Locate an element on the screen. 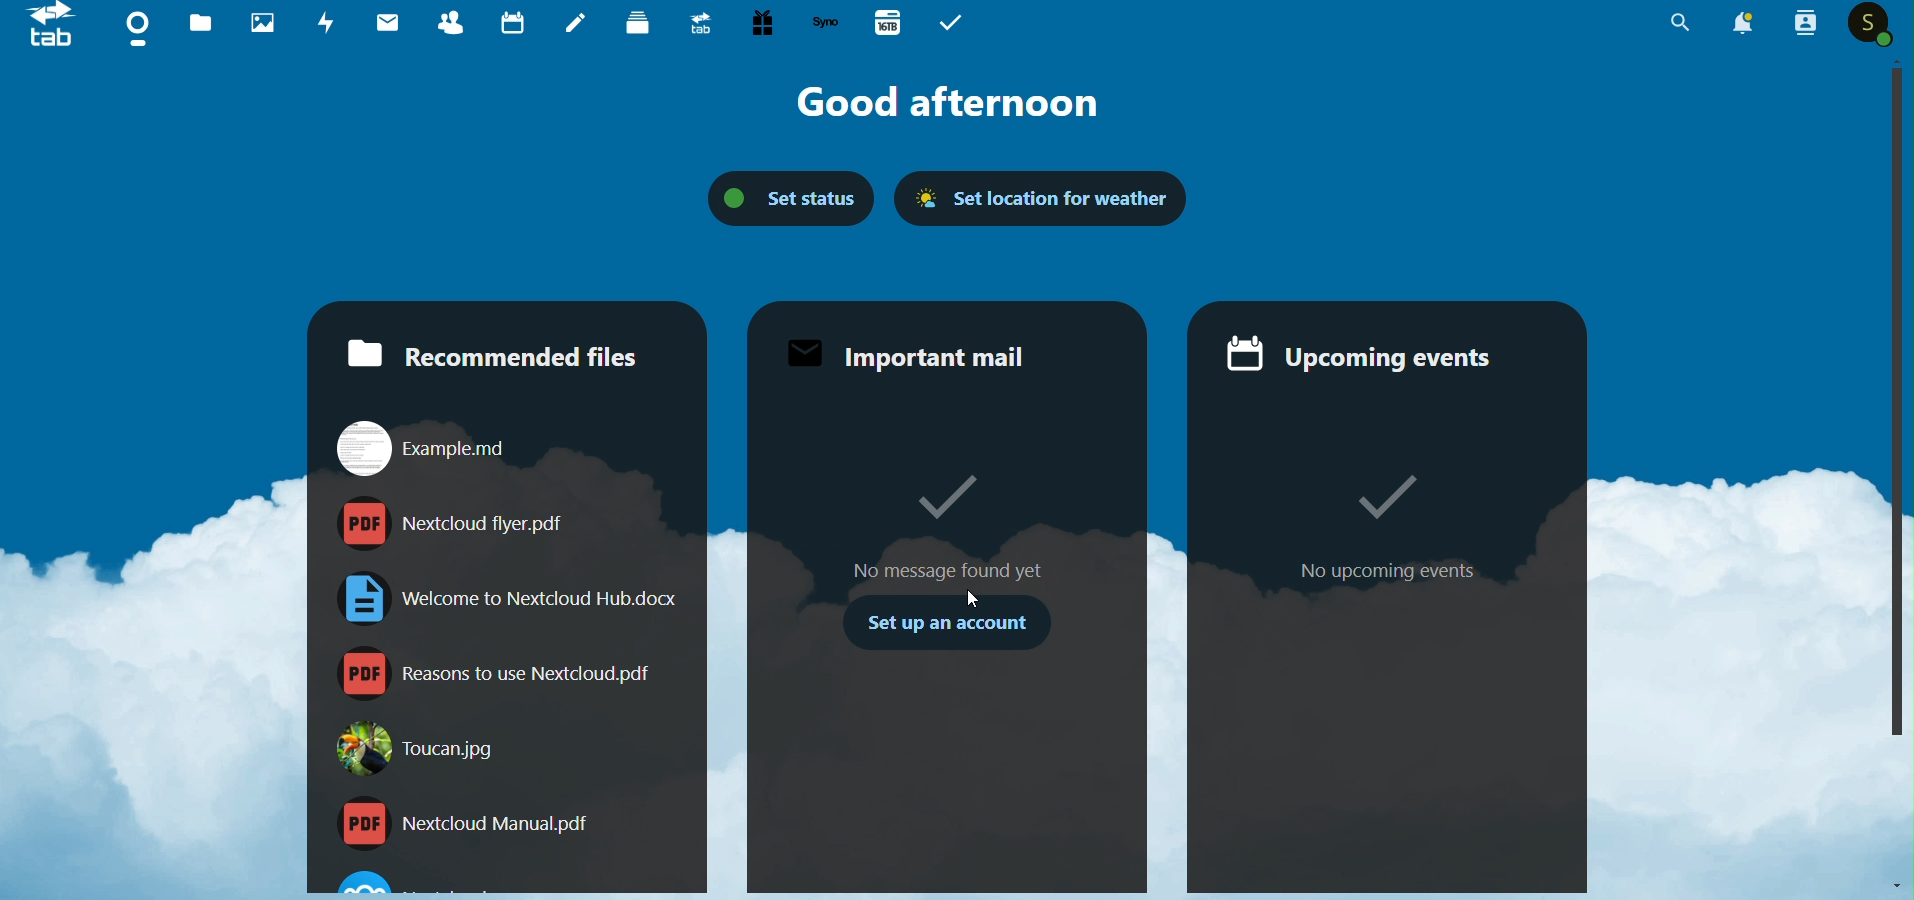 Image resolution: width=1914 pixels, height=900 pixels. Notes is located at coordinates (570, 24).